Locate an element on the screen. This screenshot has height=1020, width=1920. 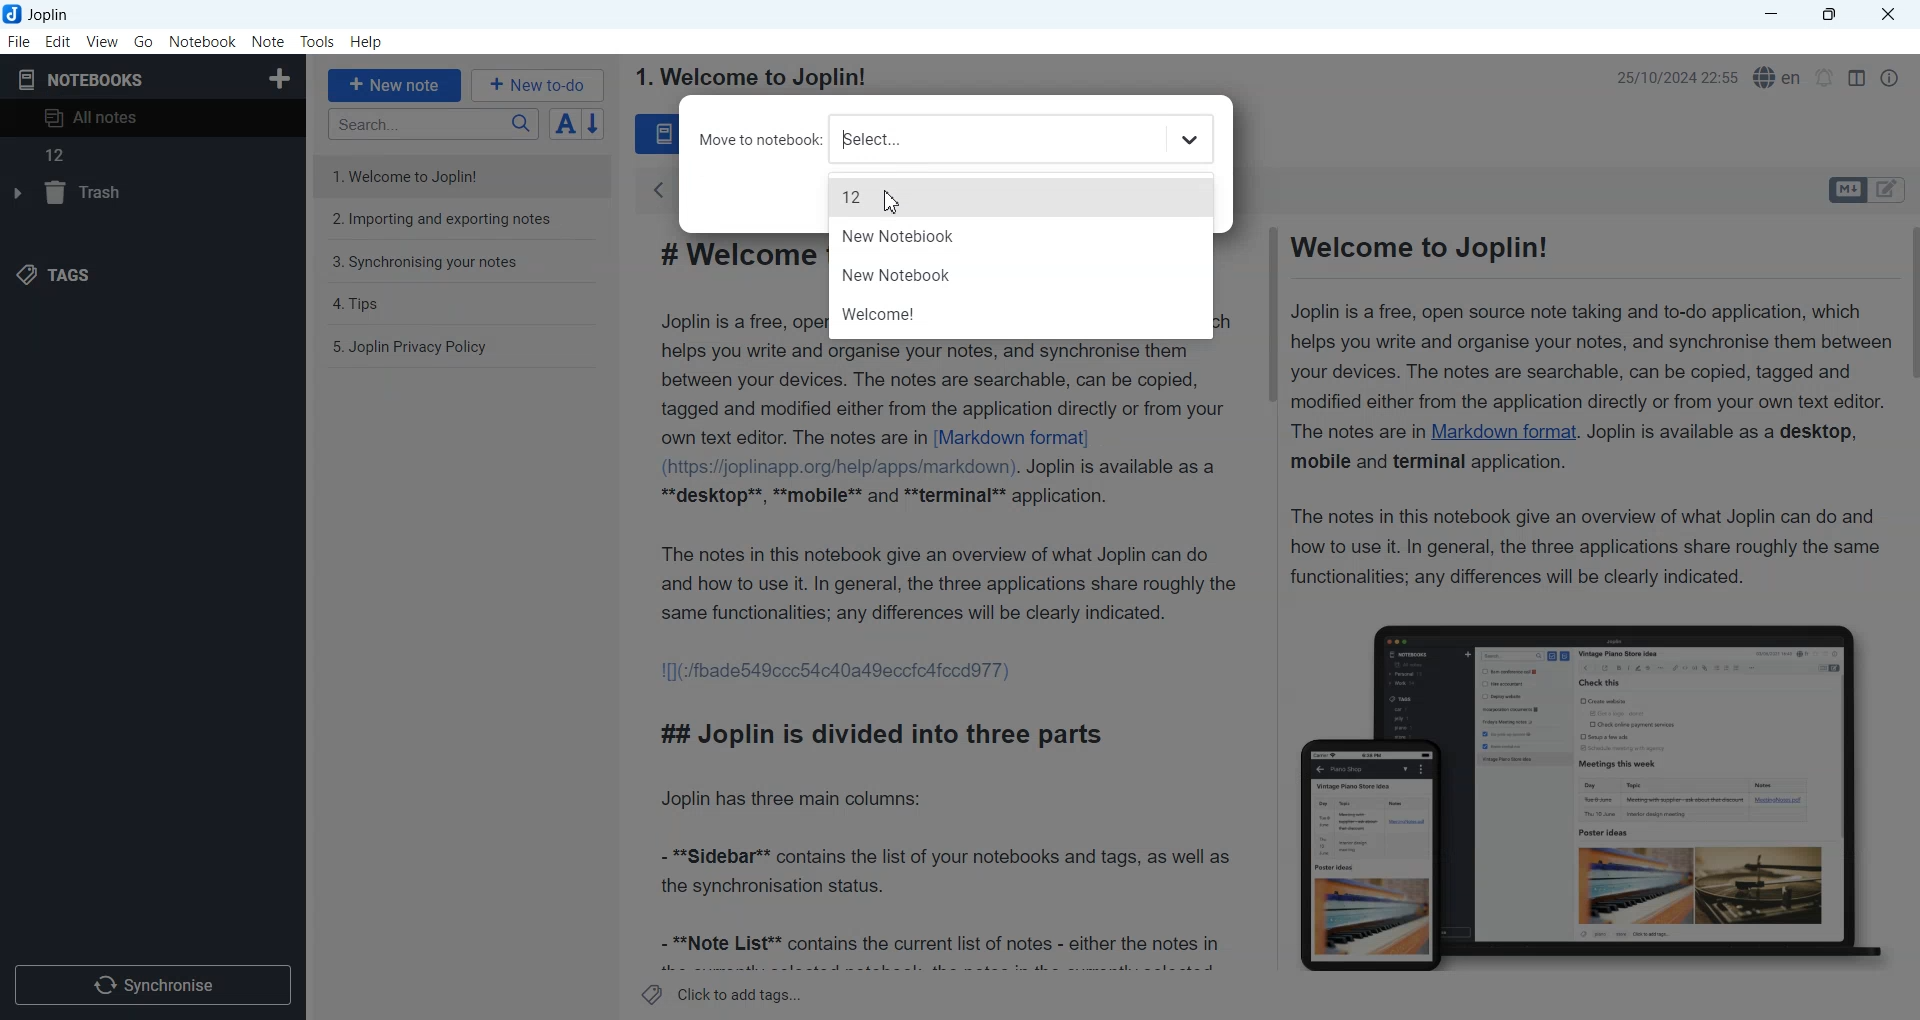
Note is located at coordinates (267, 42).